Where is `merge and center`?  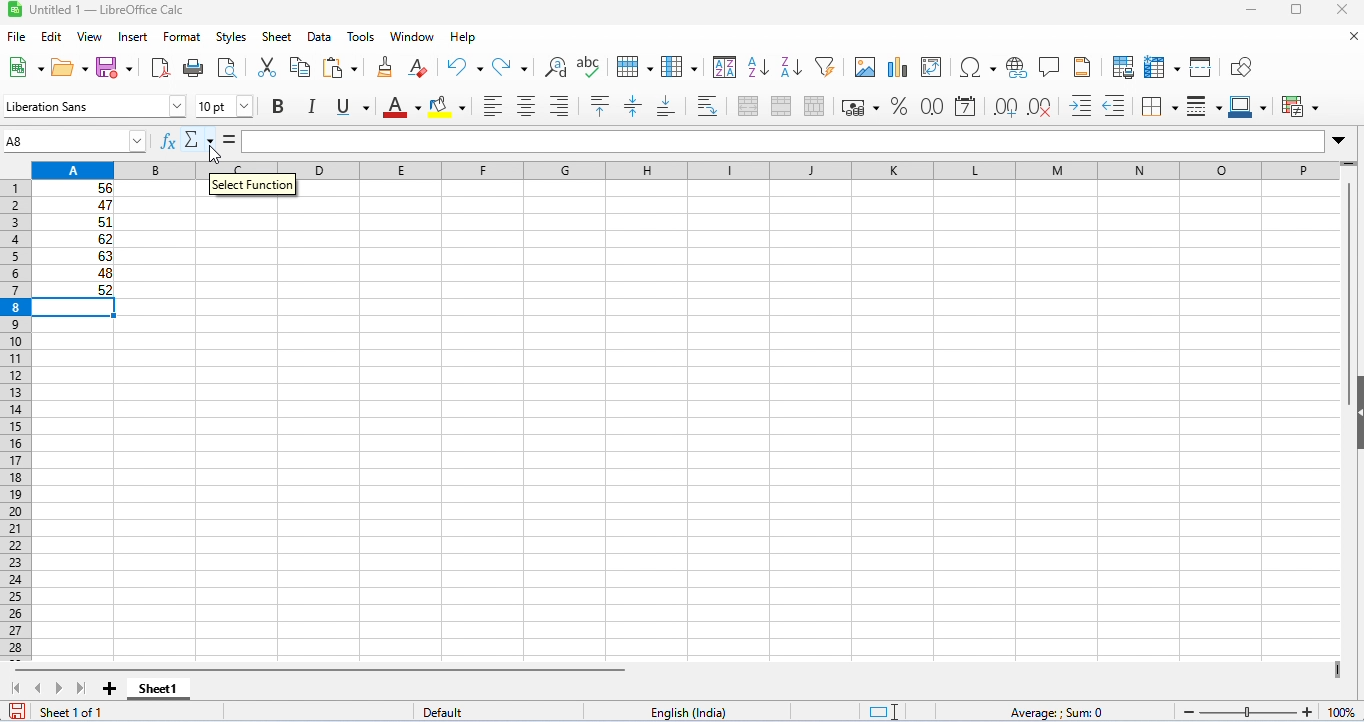
merge and center is located at coordinates (749, 106).